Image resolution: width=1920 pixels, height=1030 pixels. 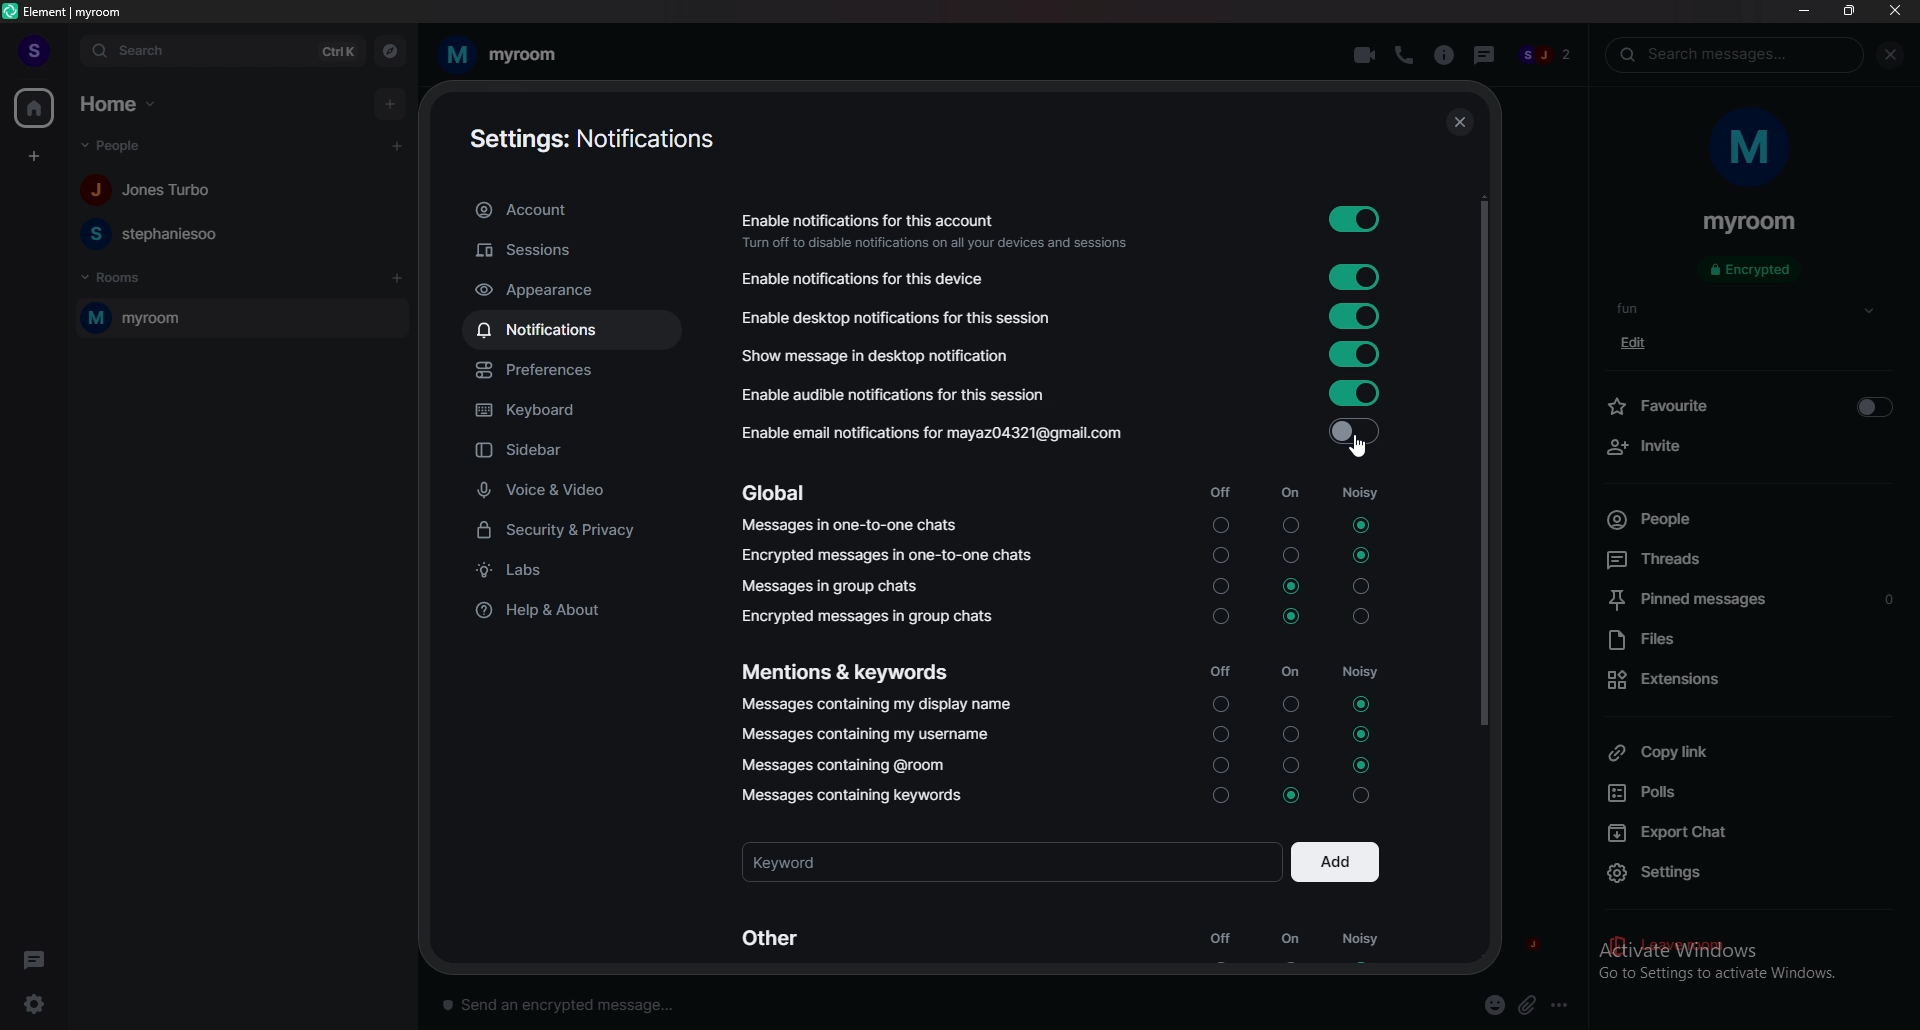 What do you see at coordinates (1754, 271) in the screenshot?
I see `encrypted` at bounding box center [1754, 271].